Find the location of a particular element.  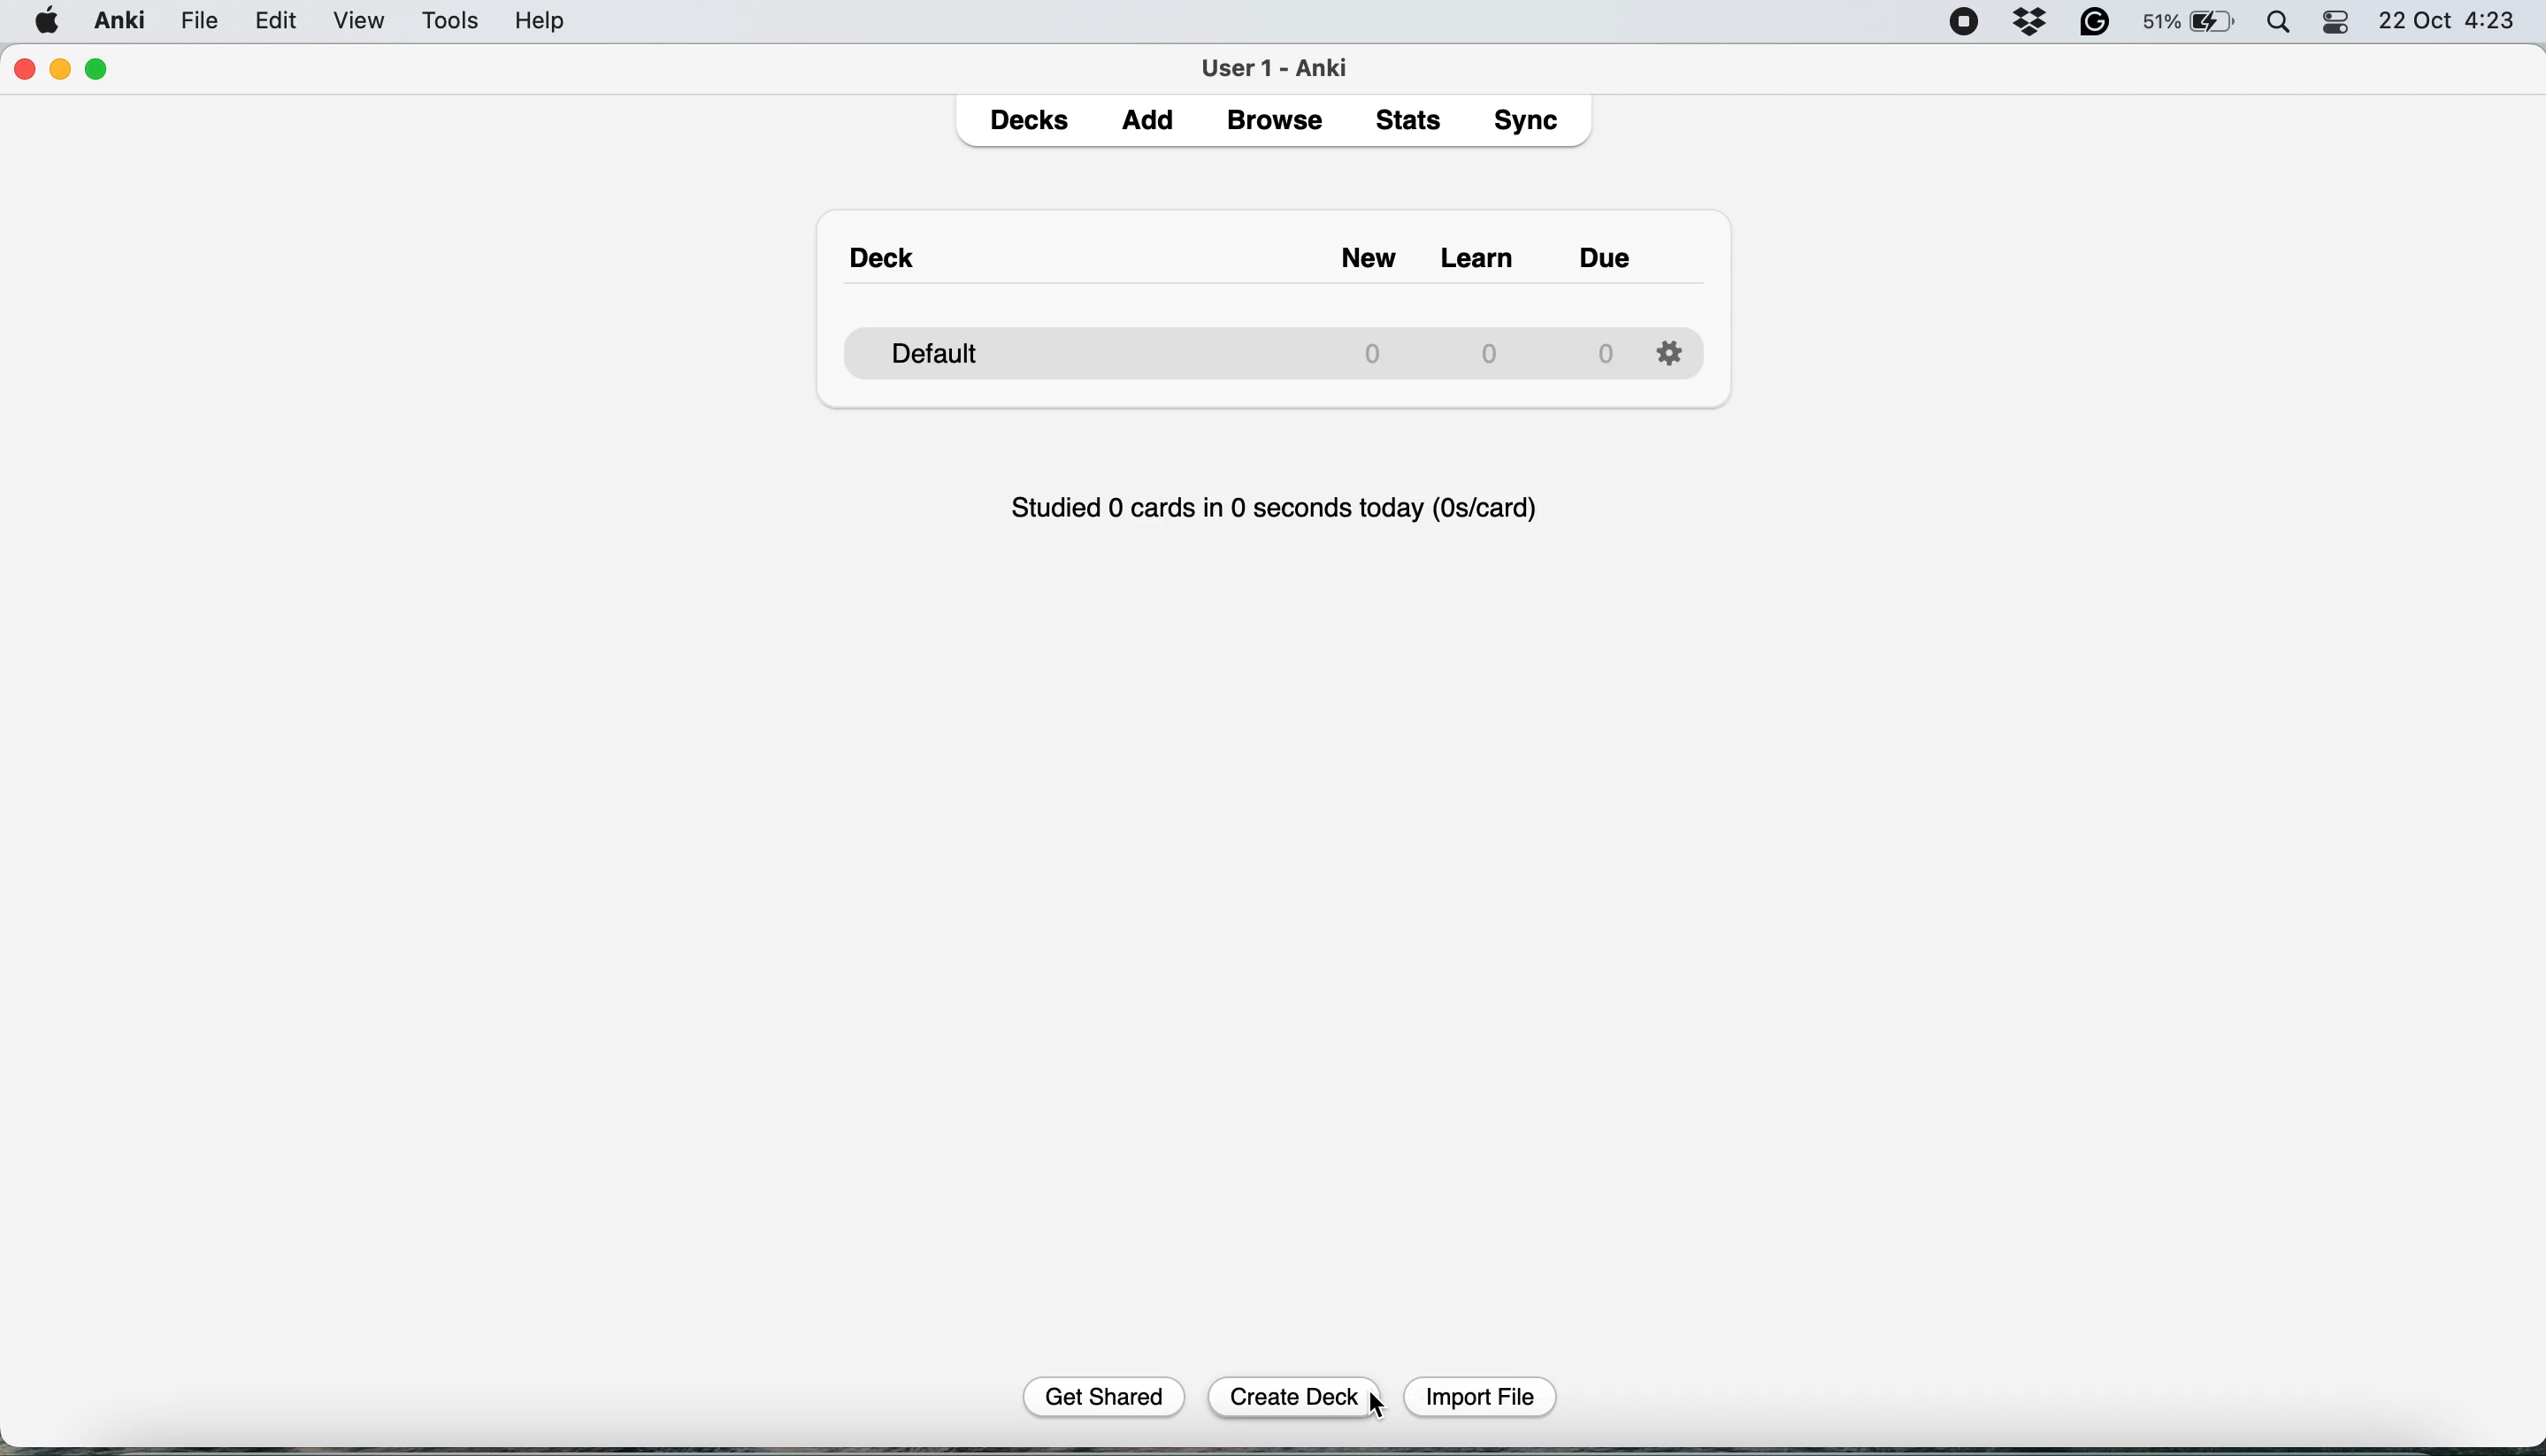

close is located at coordinates (27, 72).